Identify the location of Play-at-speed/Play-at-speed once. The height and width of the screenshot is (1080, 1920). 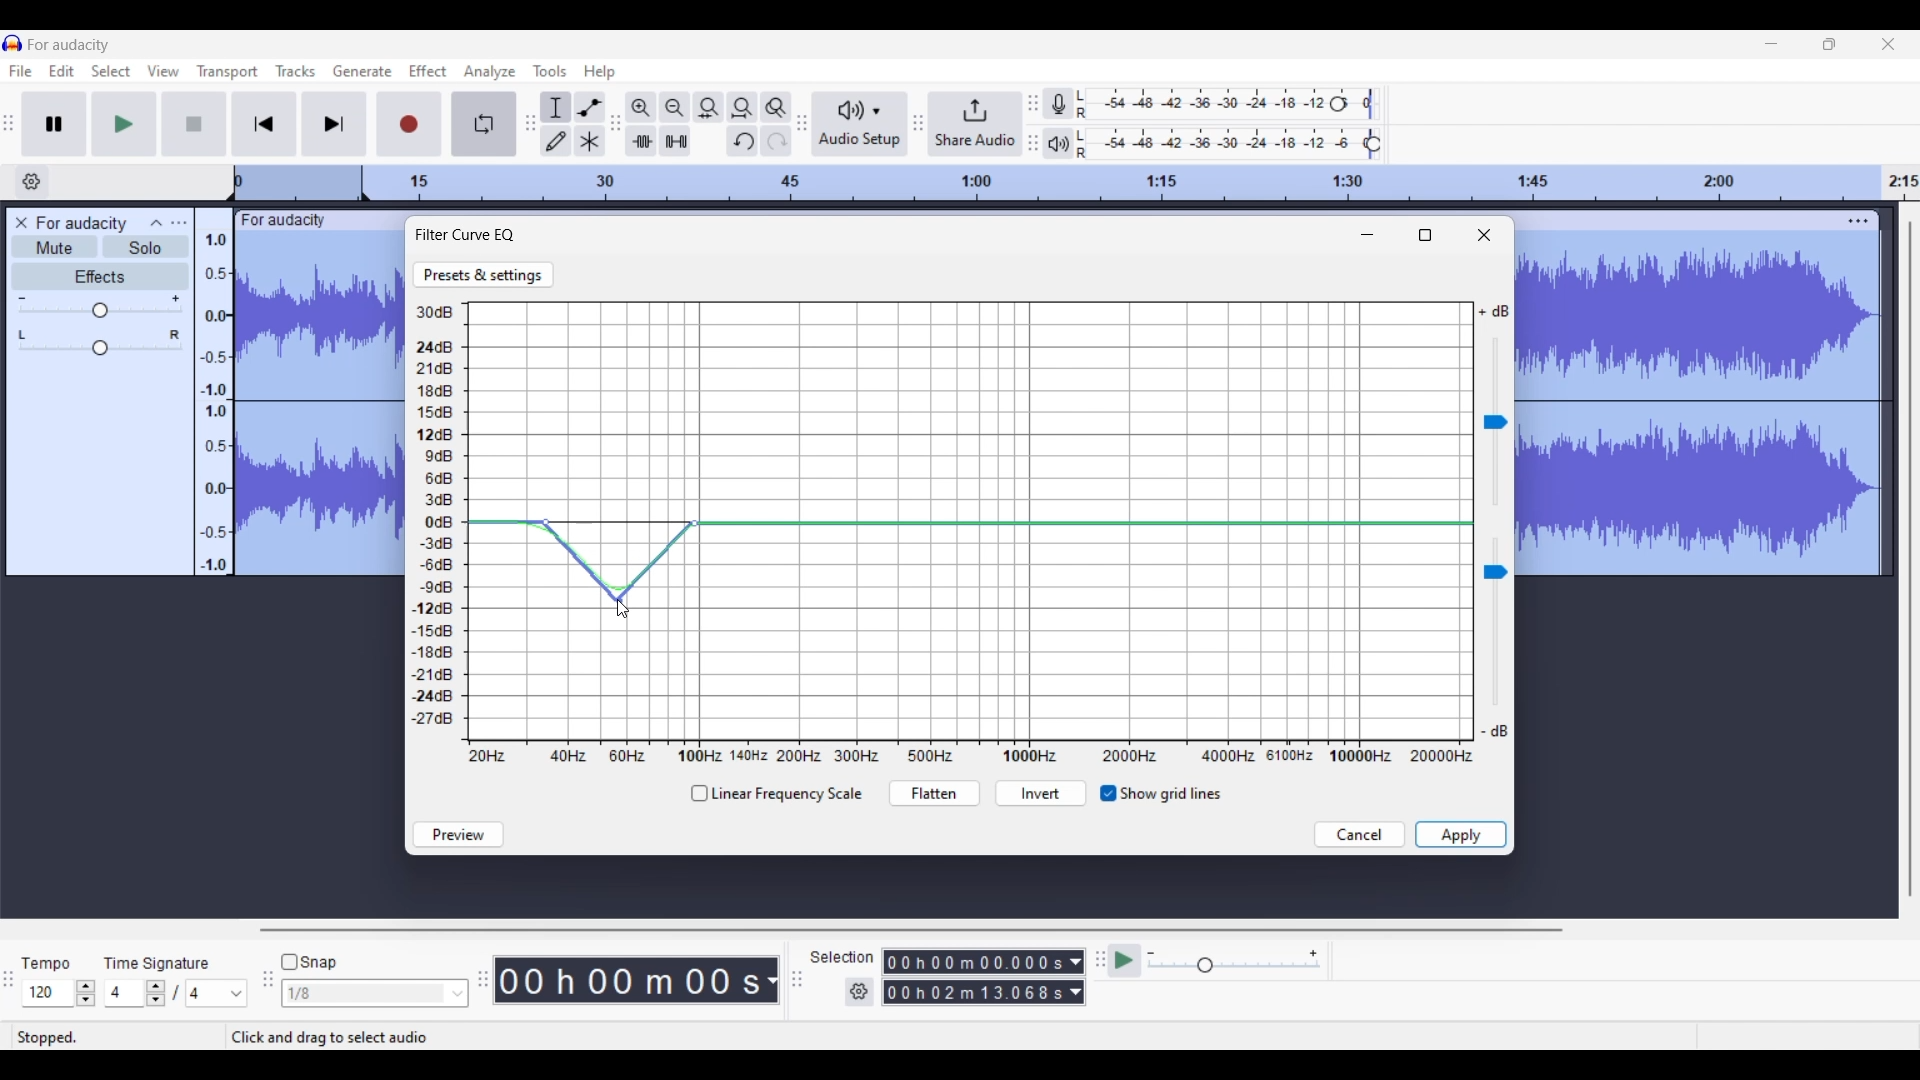
(1126, 961).